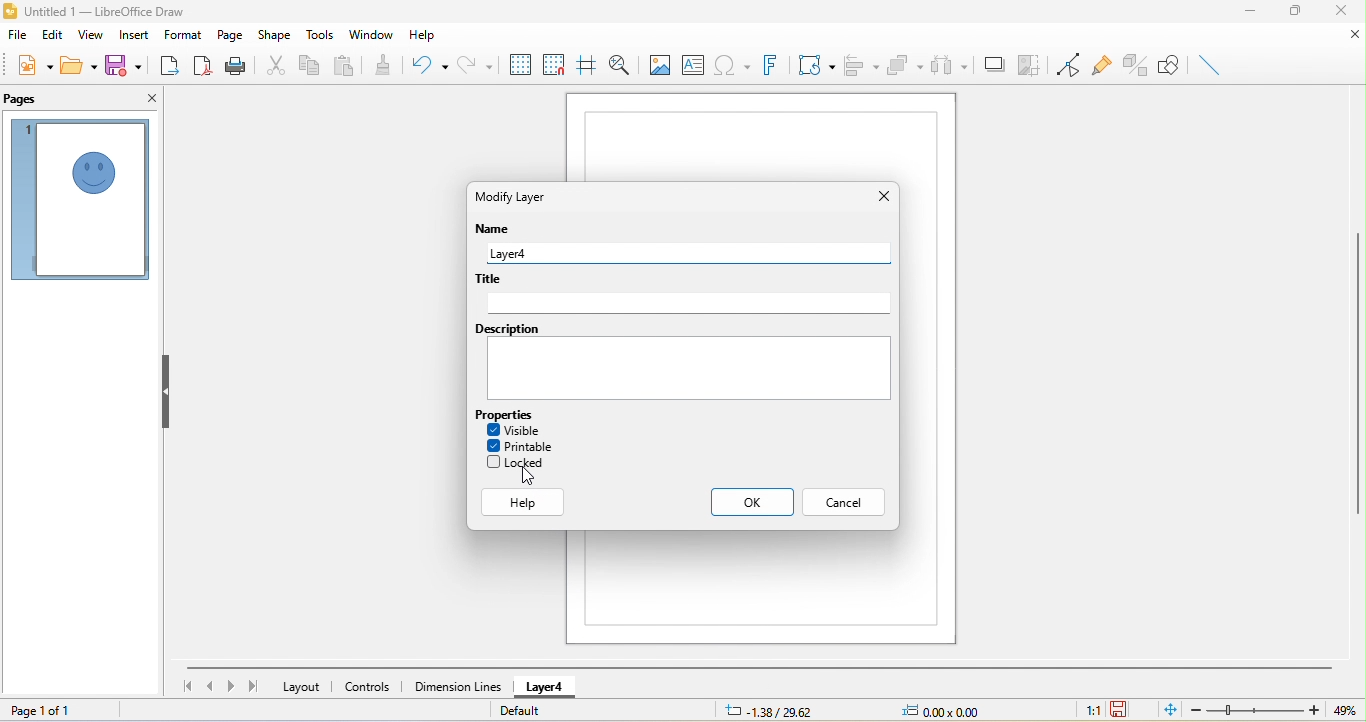 This screenshot has height=722, width=1366. What do you see at coordinates (274, 37) in the screenshot?
I see `shape` at bounding box center [274, 37].